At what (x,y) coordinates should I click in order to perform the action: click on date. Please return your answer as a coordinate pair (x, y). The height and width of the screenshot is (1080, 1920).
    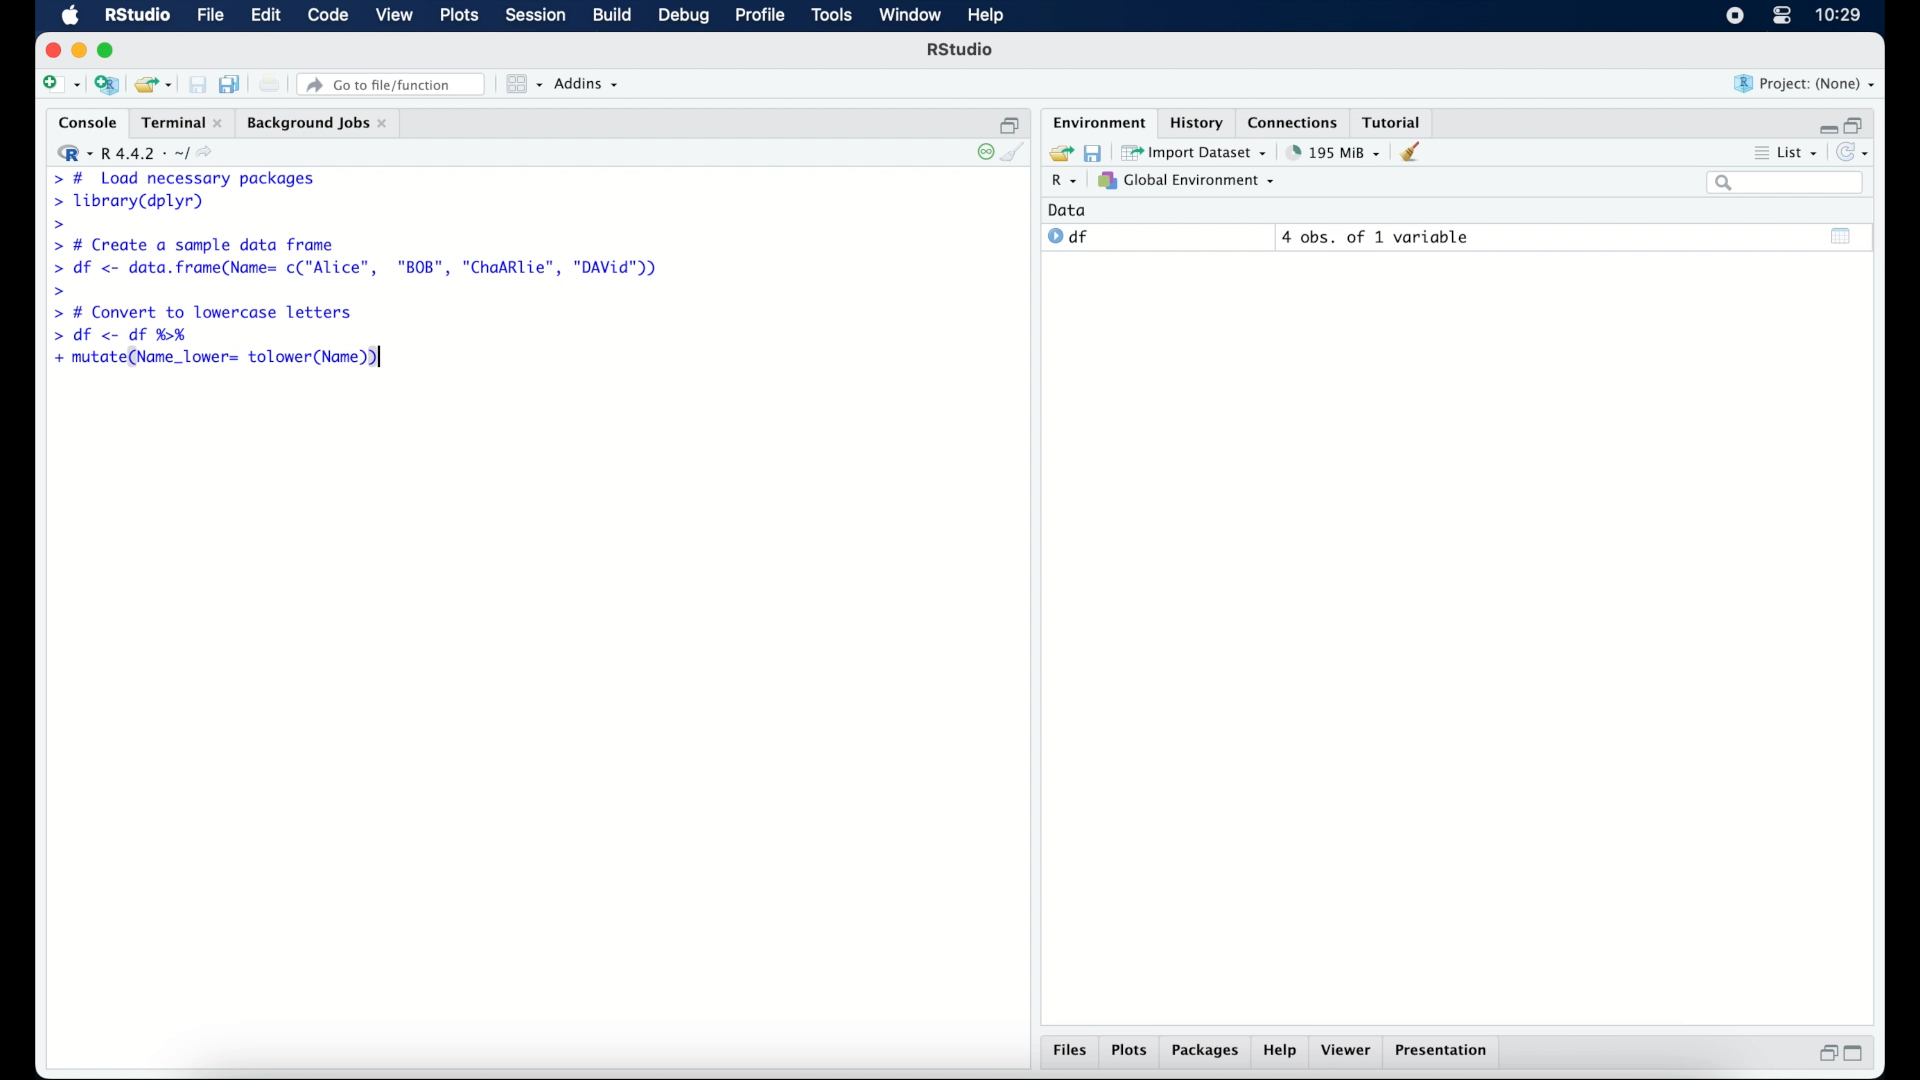
    Looking at the image, I should click on (1068, 209).